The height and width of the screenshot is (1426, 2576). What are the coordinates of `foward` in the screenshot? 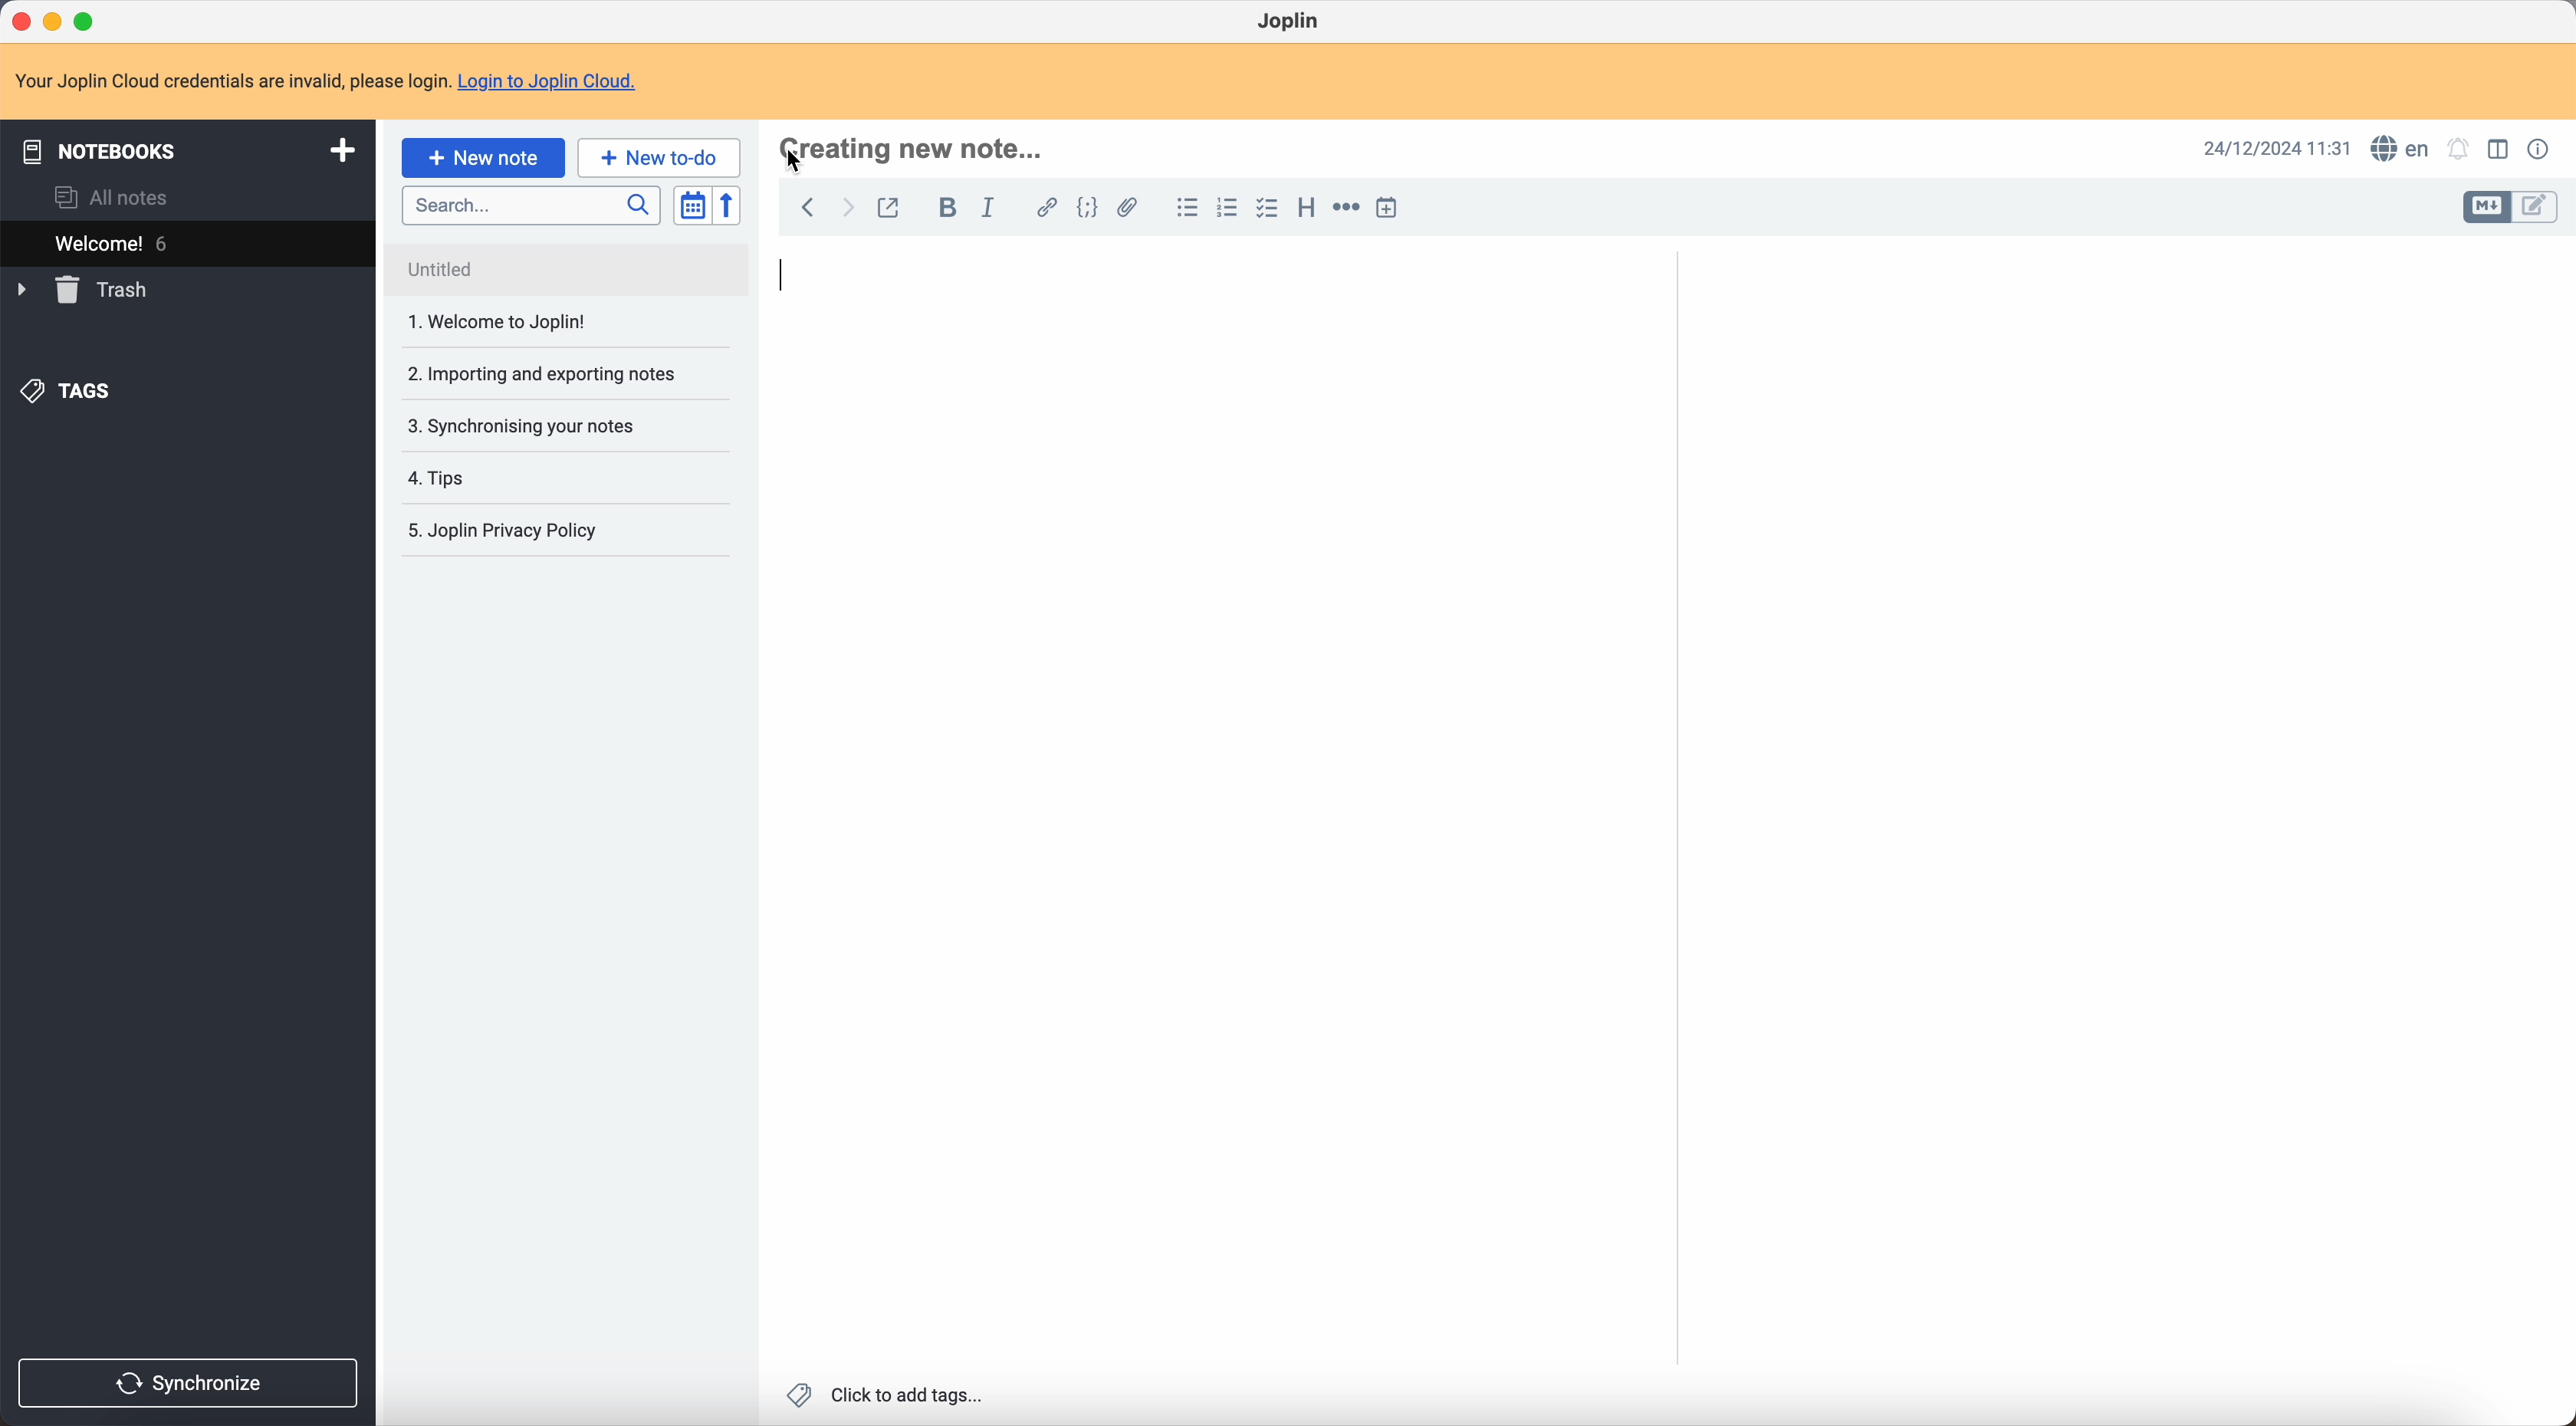 It's located at (849, 209).